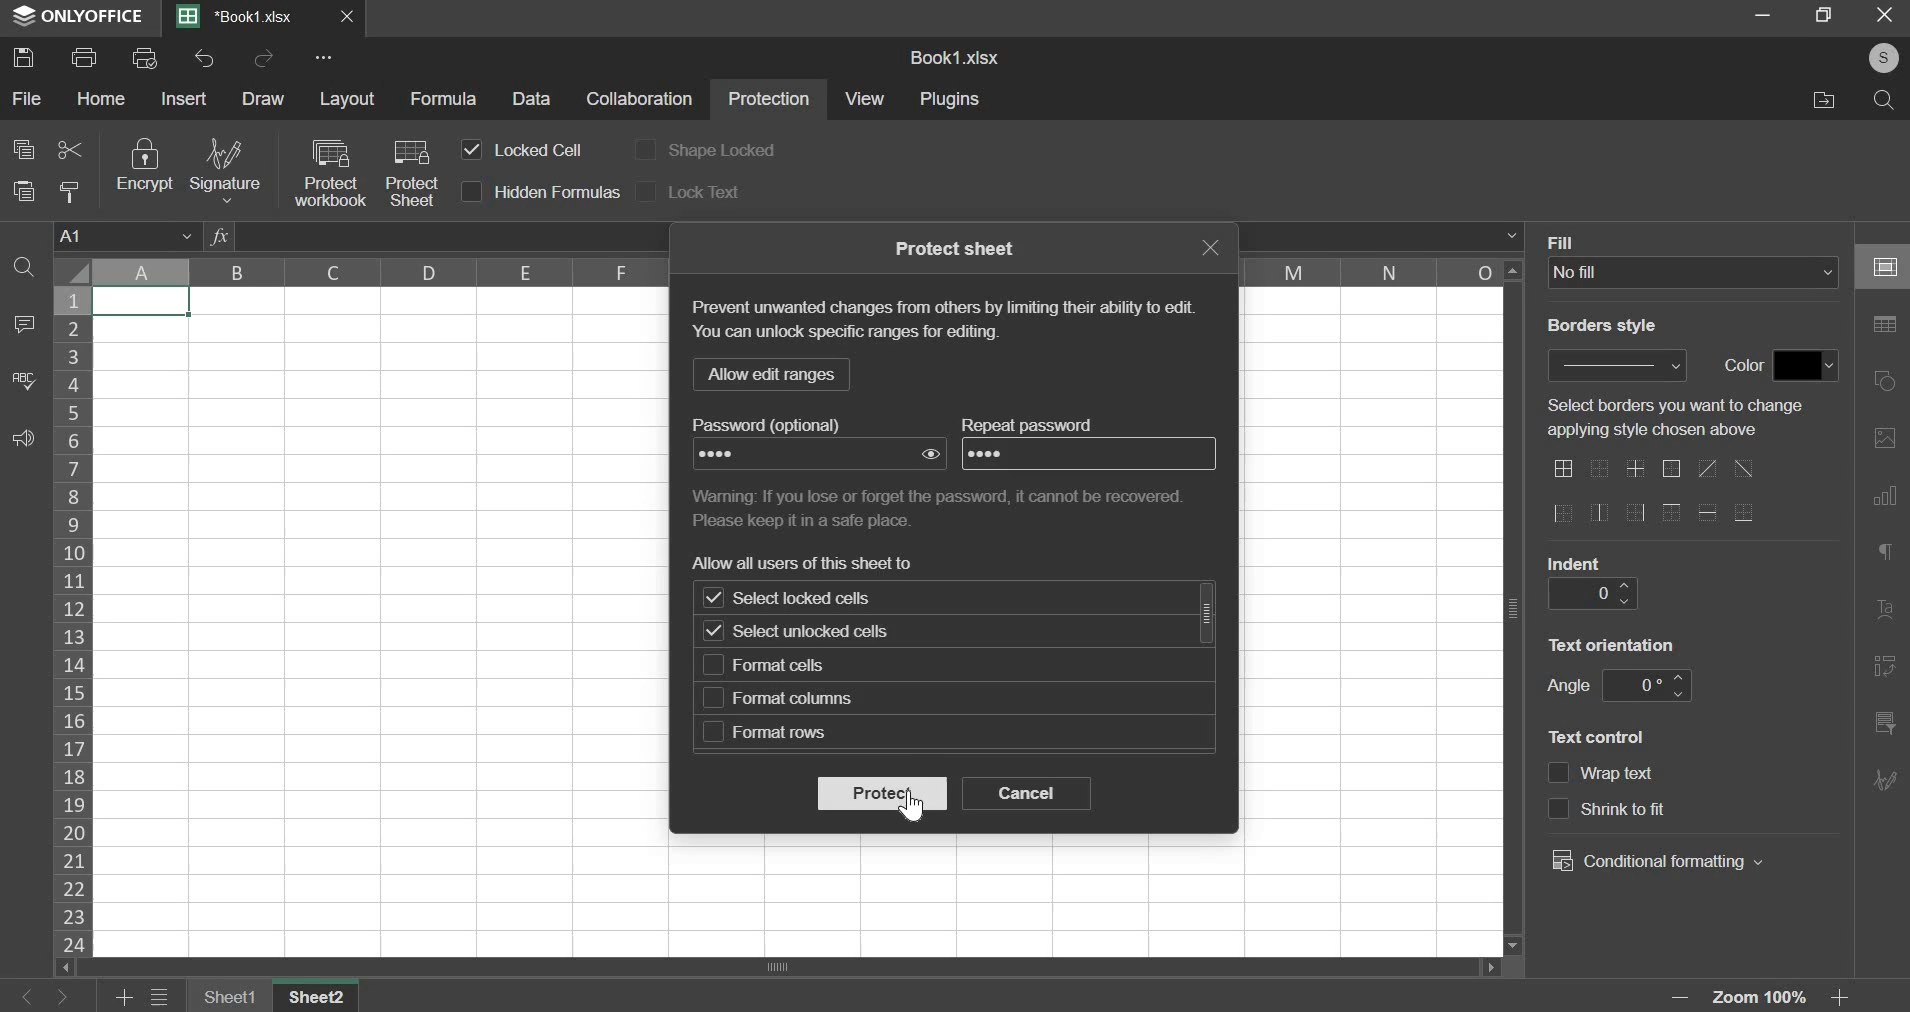 The image size is (1910, 1012). I want to click on repeat password, so click(995, 454).